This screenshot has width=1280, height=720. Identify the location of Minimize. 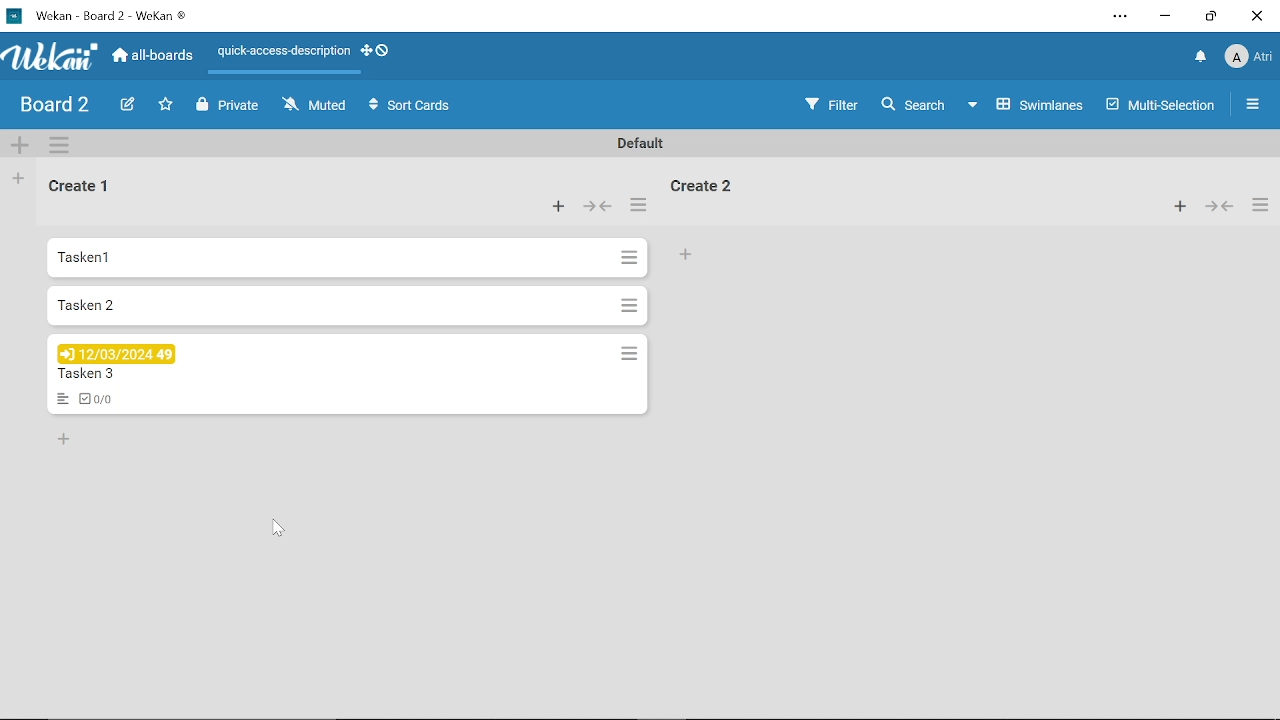
(1166, 17).